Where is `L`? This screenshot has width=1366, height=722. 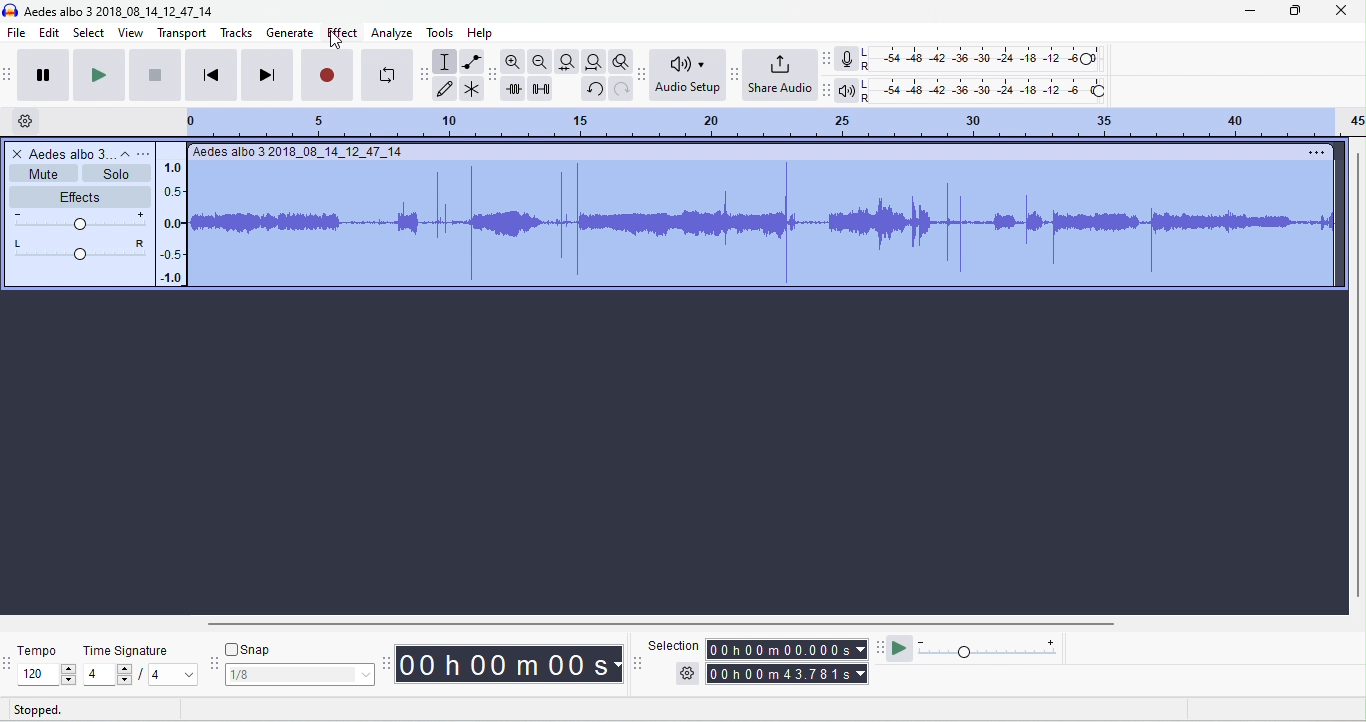 L is located at coordinates (866, 84).